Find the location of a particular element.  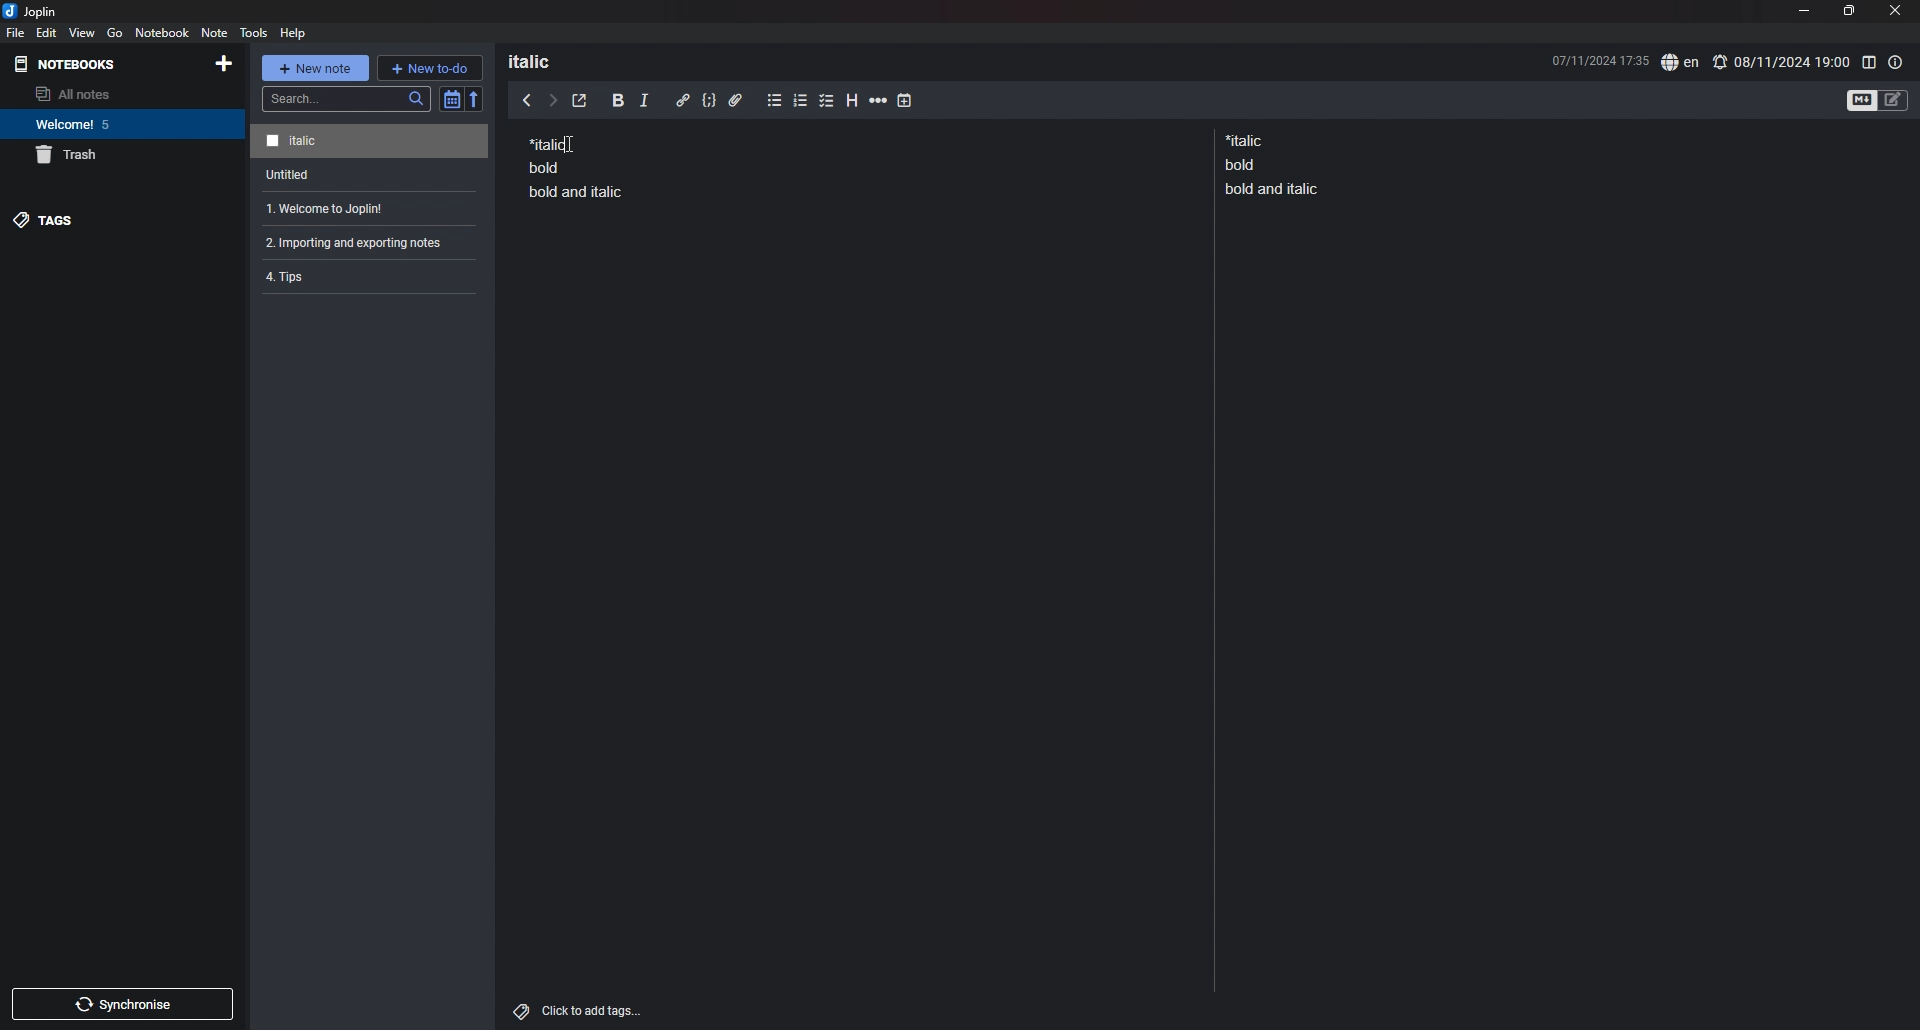

note is located at coordinates (365, 209).